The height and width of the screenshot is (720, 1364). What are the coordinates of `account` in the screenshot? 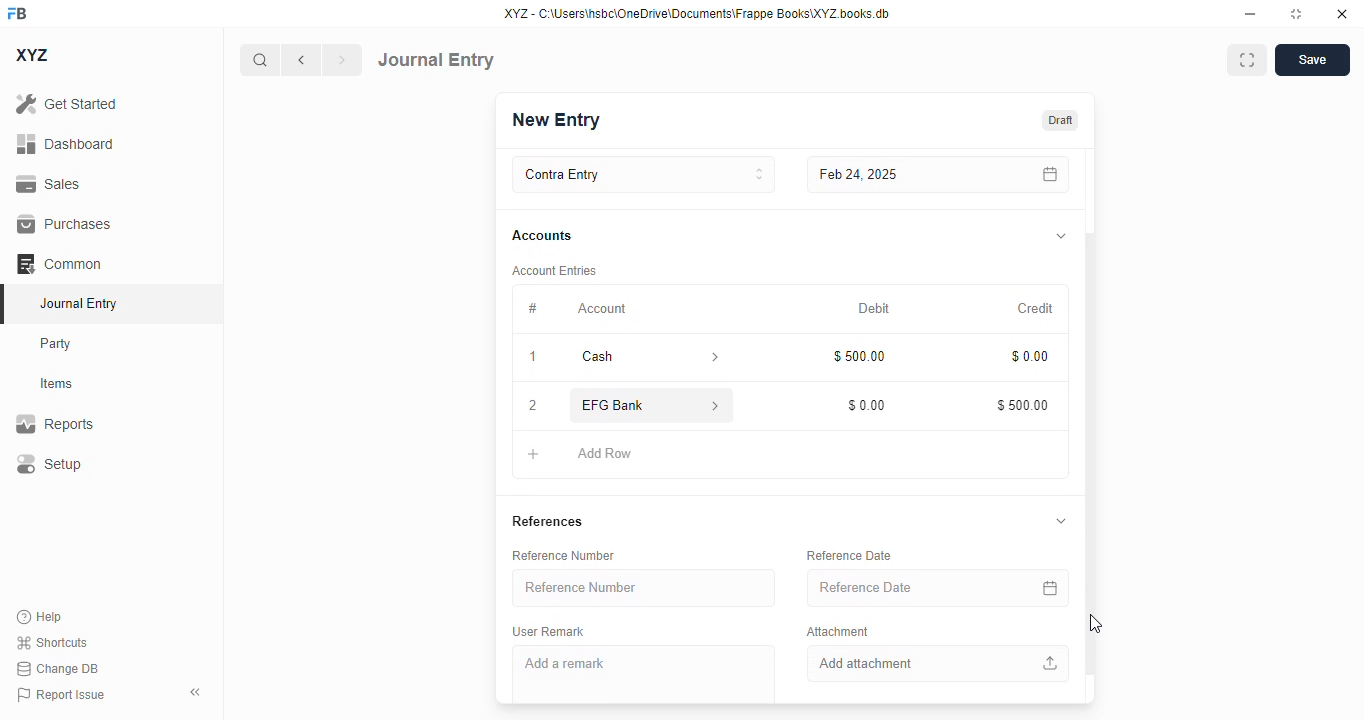 It's located at (602, 309).